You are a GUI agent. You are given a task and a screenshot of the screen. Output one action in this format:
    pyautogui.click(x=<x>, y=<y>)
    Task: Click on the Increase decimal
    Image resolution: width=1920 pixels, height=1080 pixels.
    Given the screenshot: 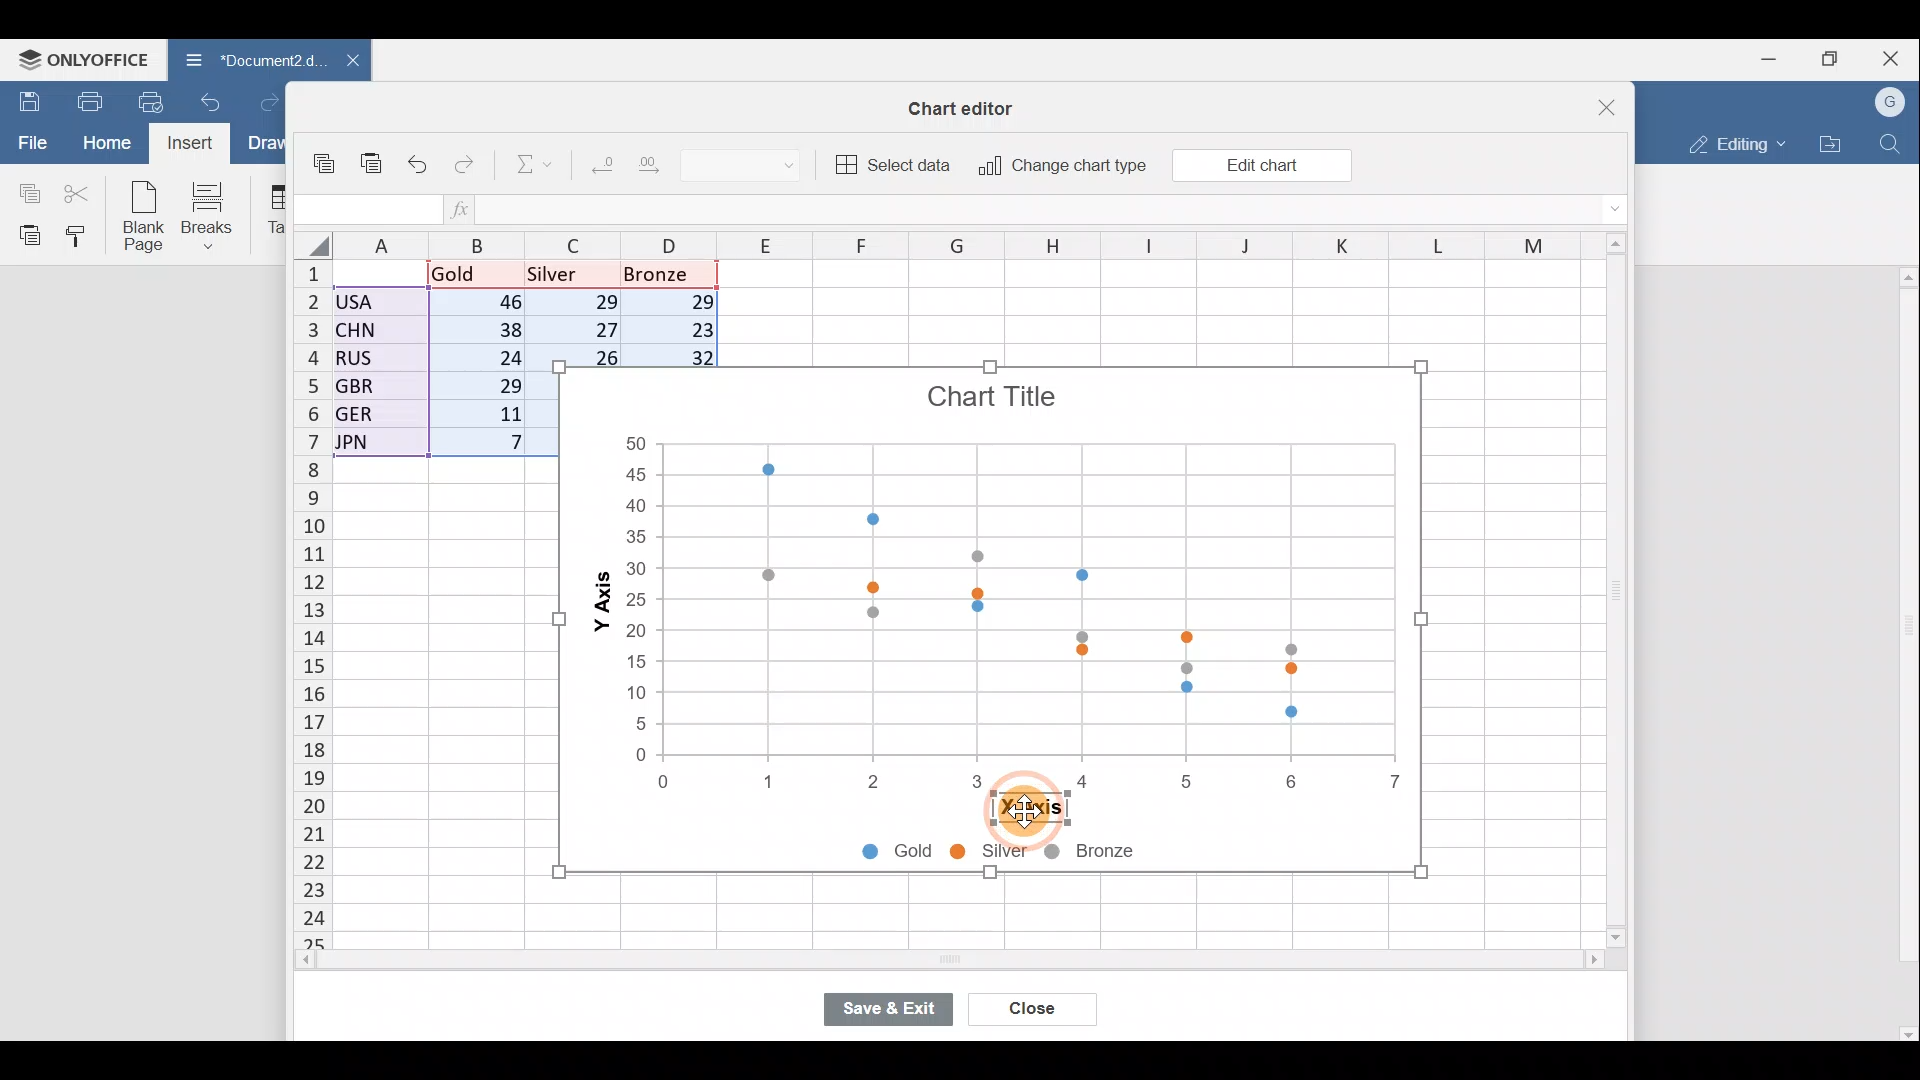 What is the action you would take?
    pyautogui.click(x=660, y=170)
    